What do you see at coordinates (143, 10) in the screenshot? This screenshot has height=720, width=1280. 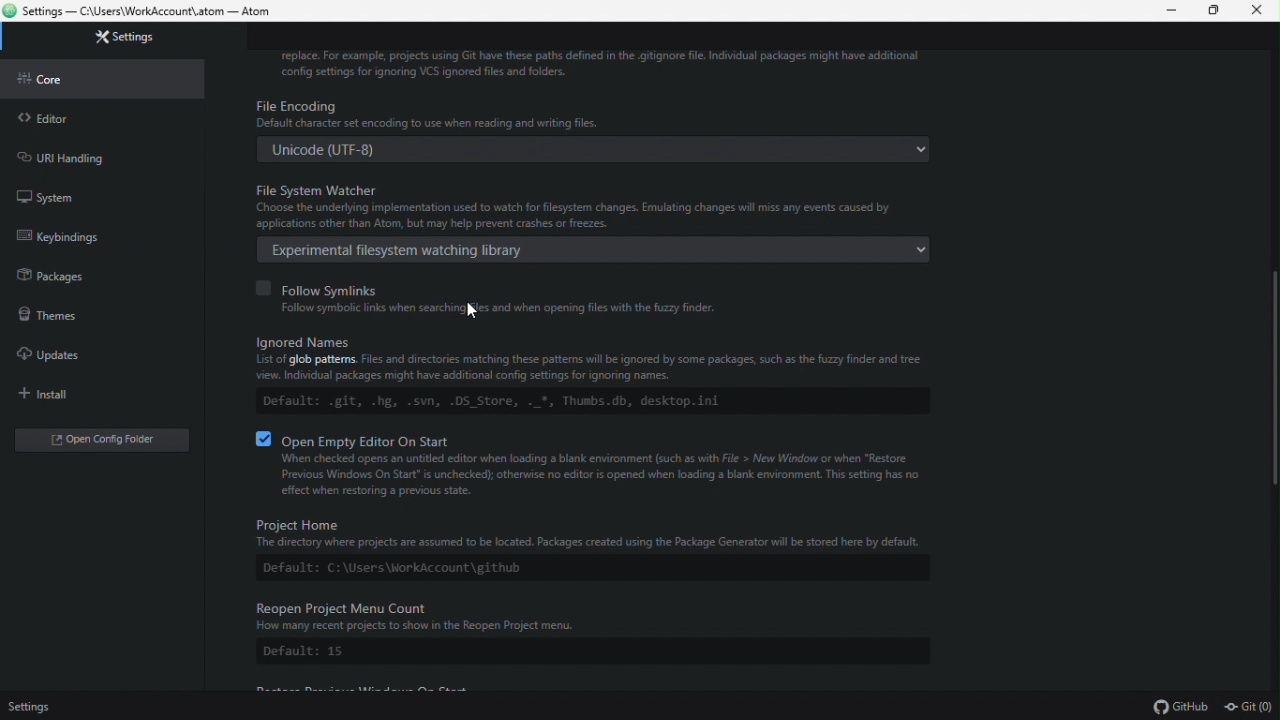 I see `file name and file path ` at bounding box center [143, 10].